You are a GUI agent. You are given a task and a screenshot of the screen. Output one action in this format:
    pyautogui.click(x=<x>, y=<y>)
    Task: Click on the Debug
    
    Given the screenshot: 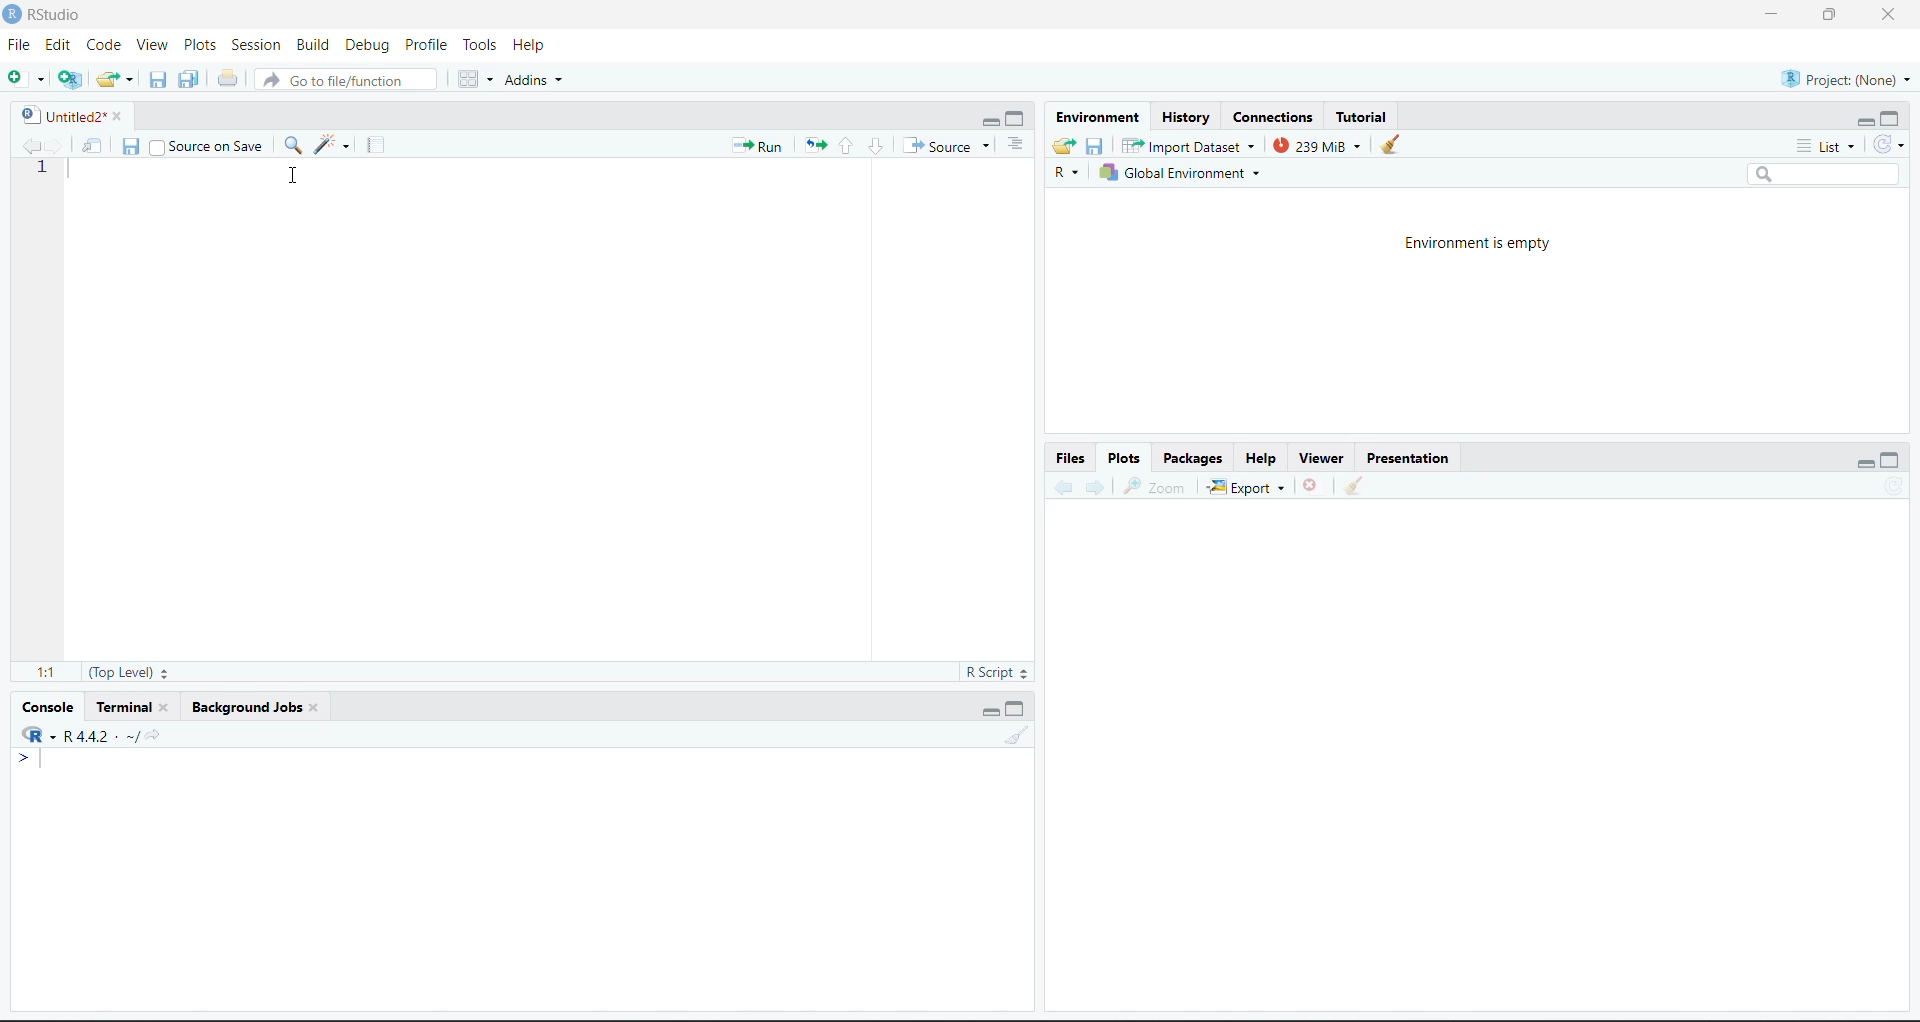 What is the action you would take?
    pyautogui.click(x=369, y=44)
    